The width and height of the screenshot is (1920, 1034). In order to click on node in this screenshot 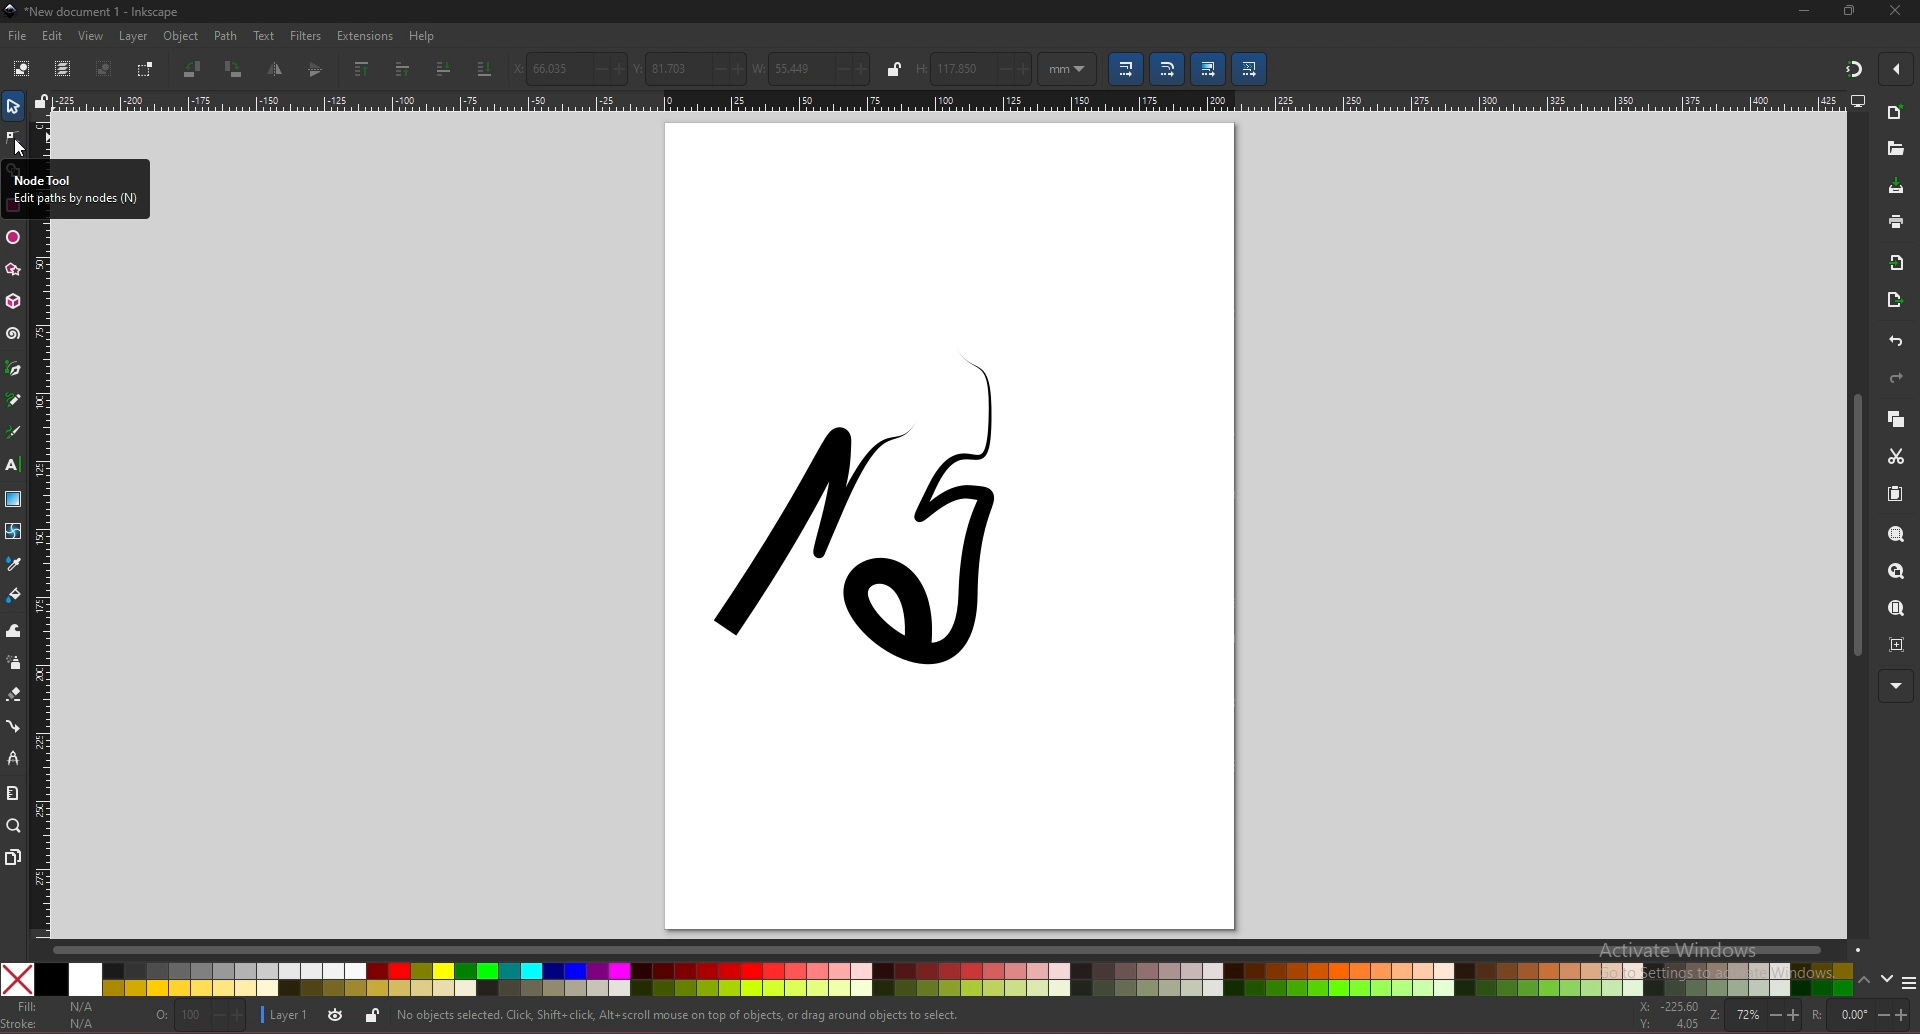, I will do `click(12, 137)`.